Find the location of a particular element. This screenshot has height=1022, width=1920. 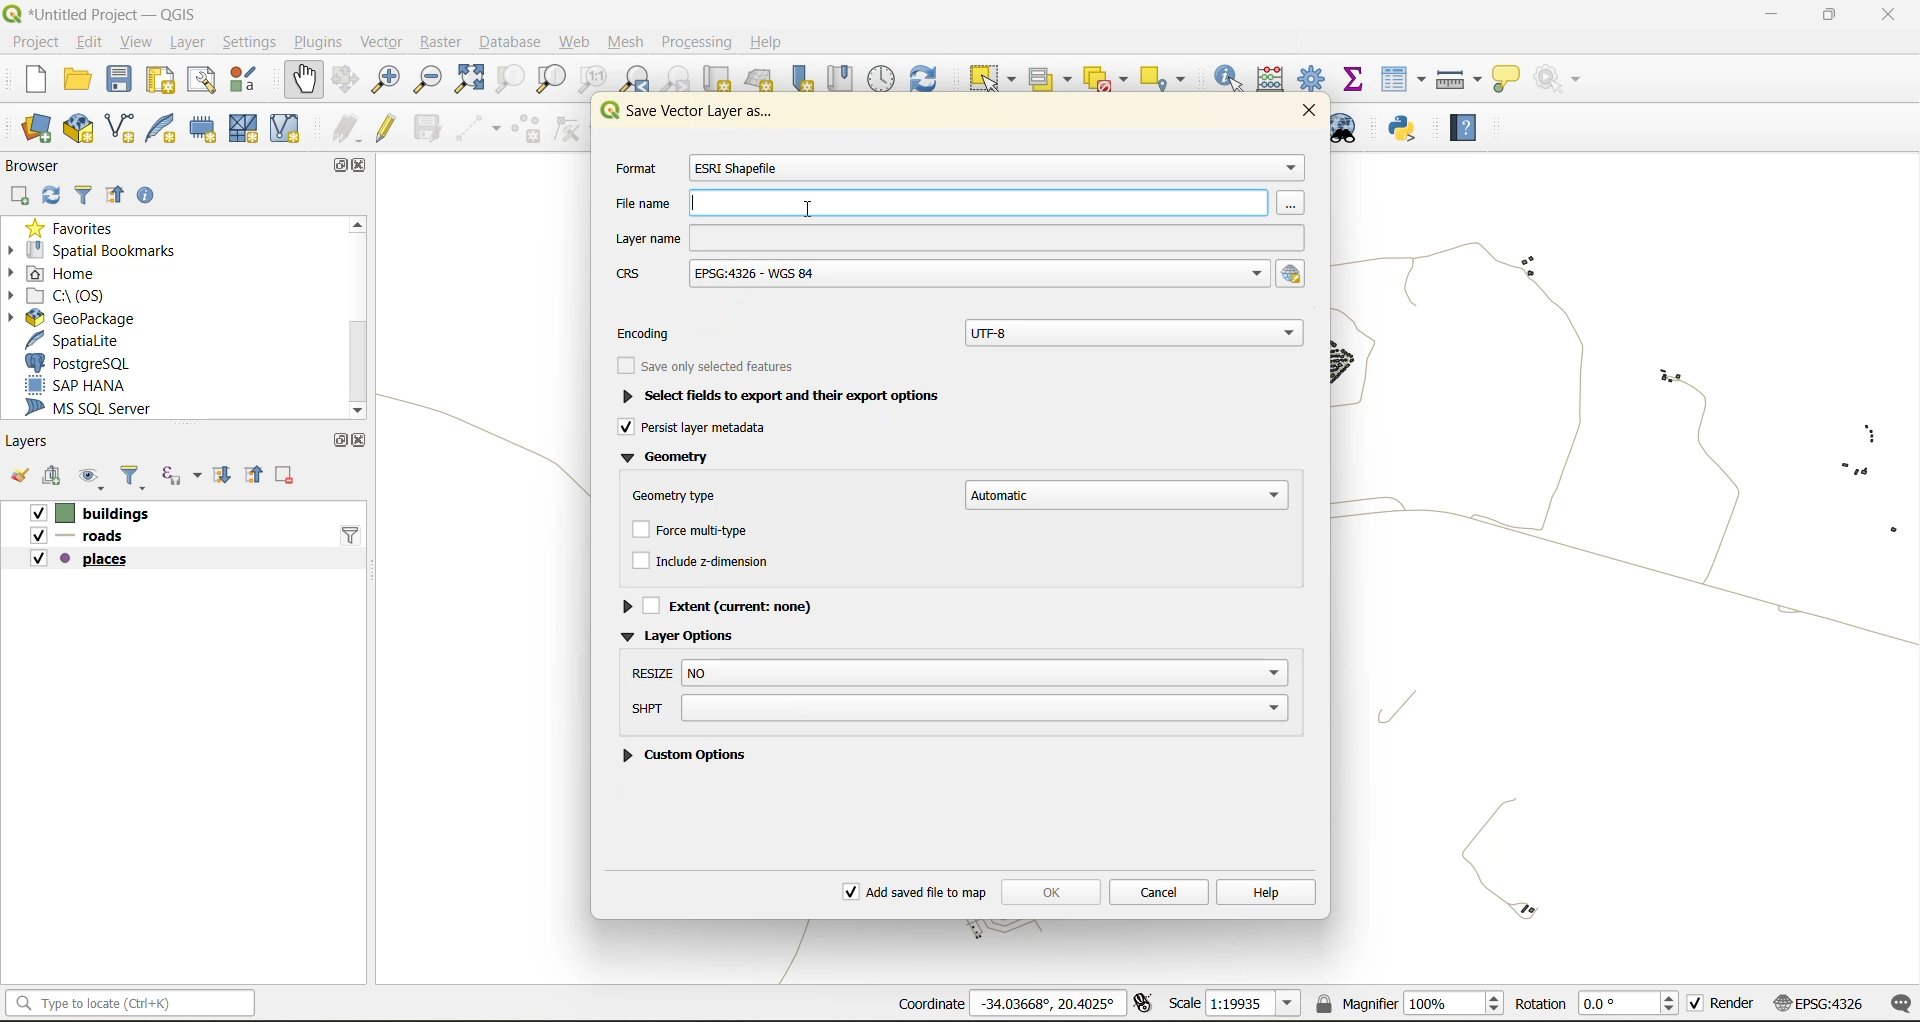

sap hana is located at coordinates (82, 386).